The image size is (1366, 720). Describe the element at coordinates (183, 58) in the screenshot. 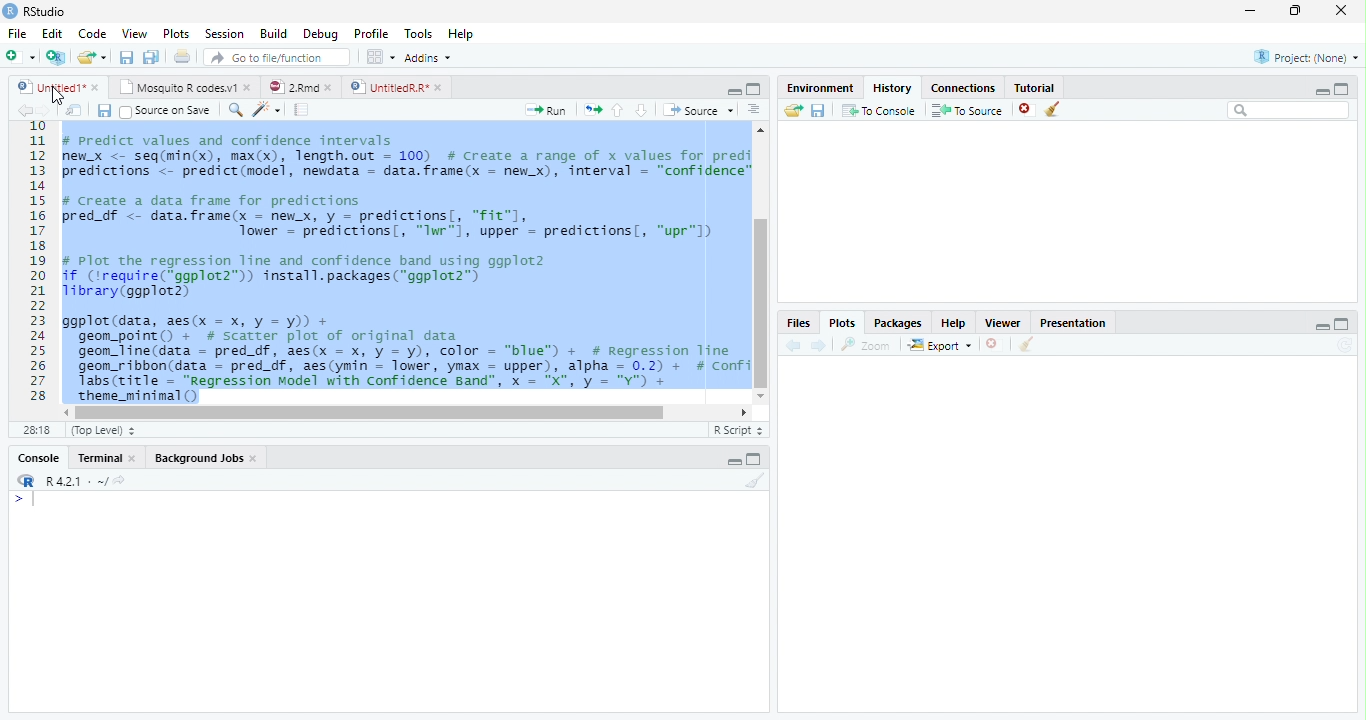

I see `Print` at that location.